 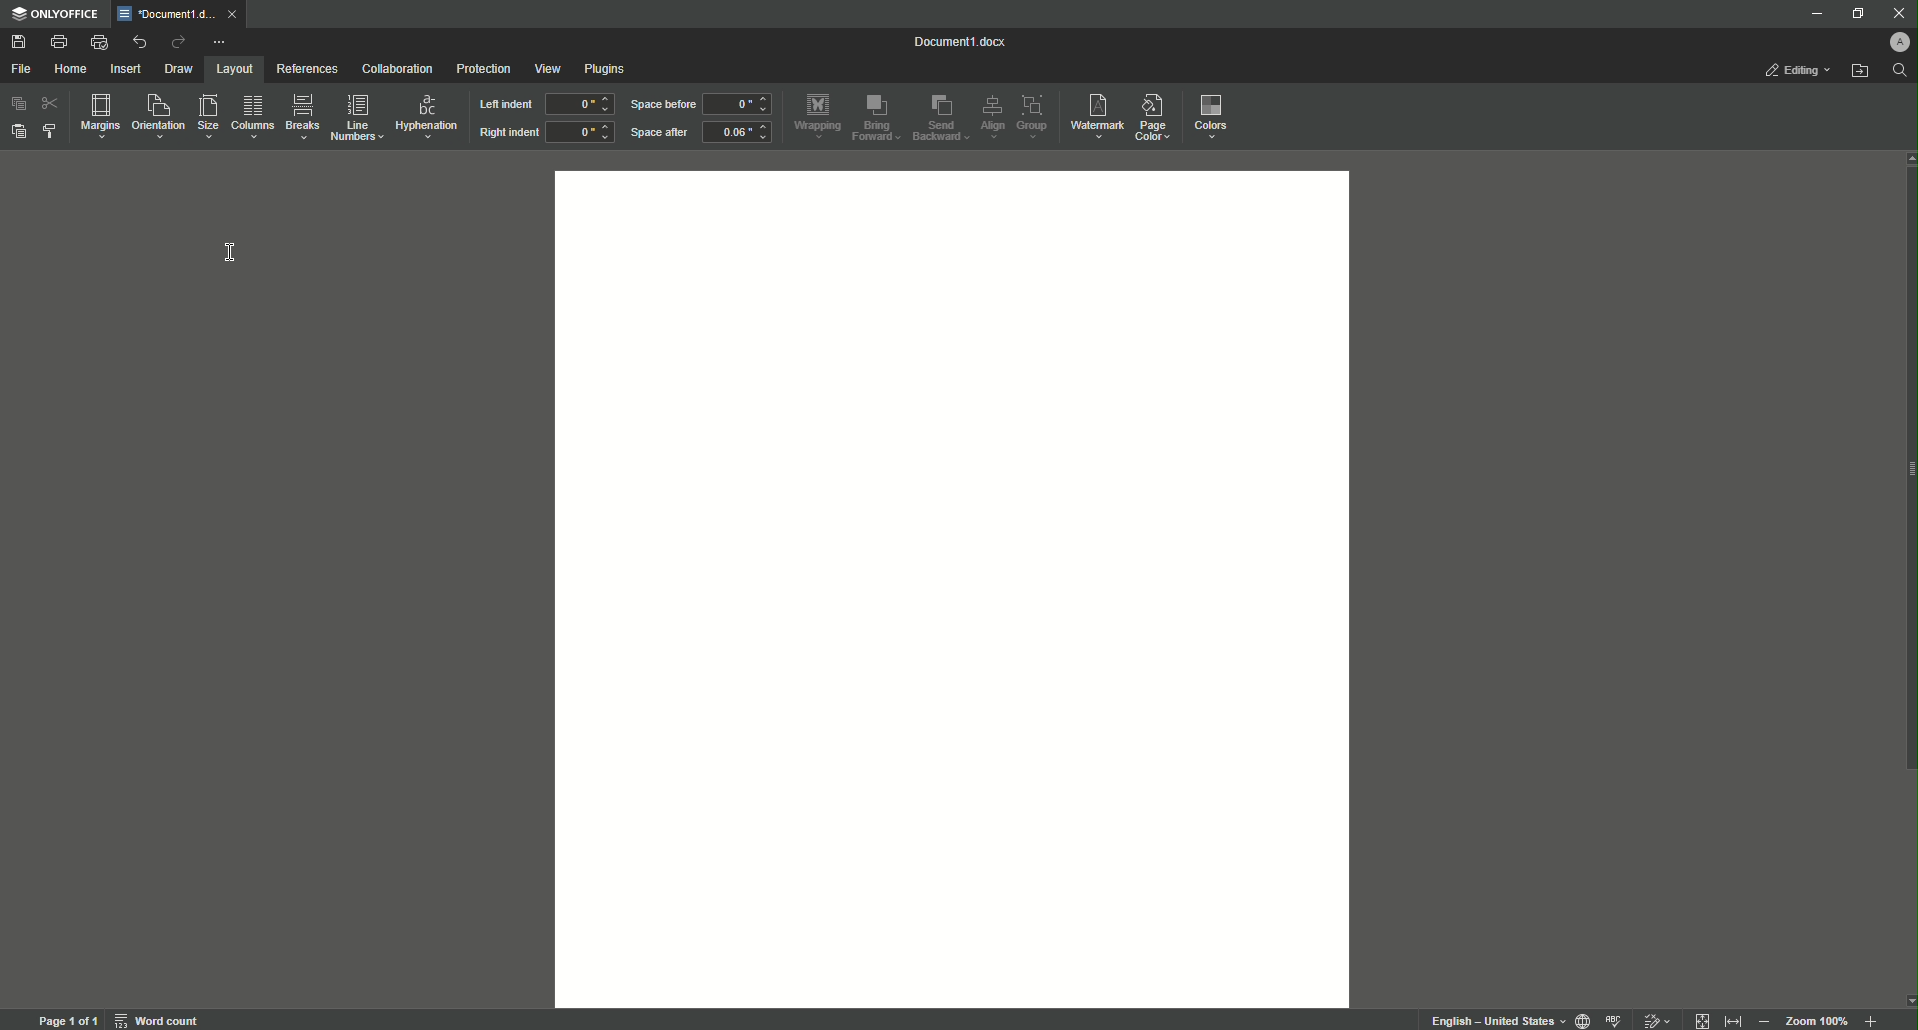 What do you see at coordinates (303, 118) in the screenshot?
I see `Breaks` at bounding box center [303, 118].